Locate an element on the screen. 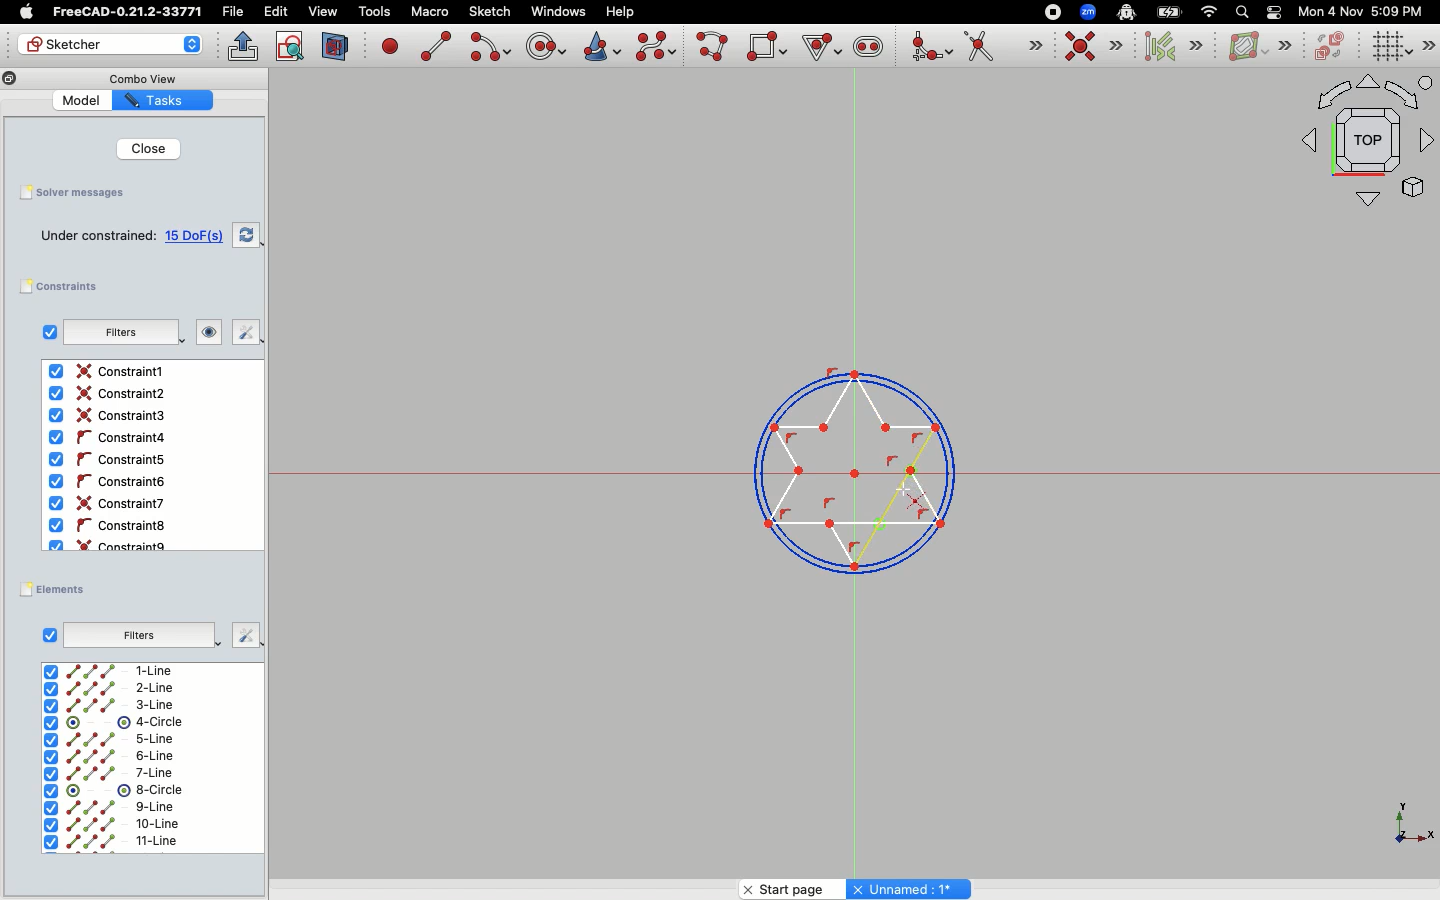  Filters is located at coordinates (118, 332).